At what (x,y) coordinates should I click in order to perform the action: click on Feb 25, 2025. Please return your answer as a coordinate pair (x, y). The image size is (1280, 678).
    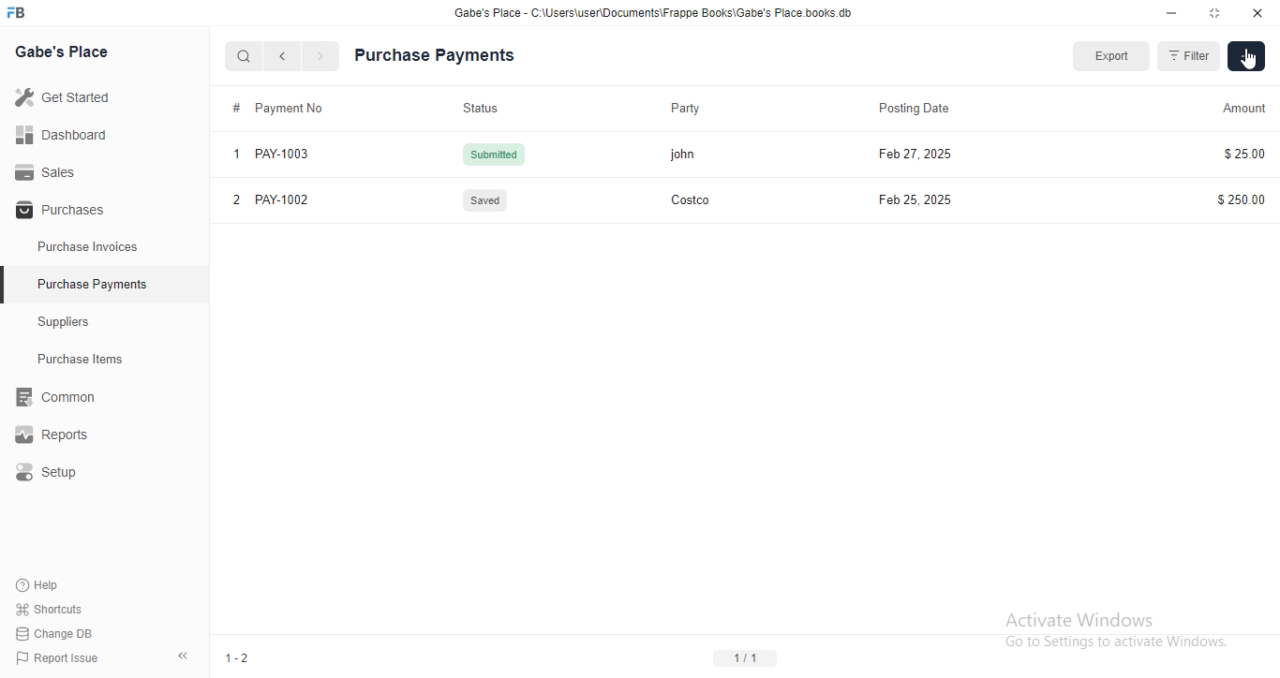
    Looking at the image, I should click on (917, 199).